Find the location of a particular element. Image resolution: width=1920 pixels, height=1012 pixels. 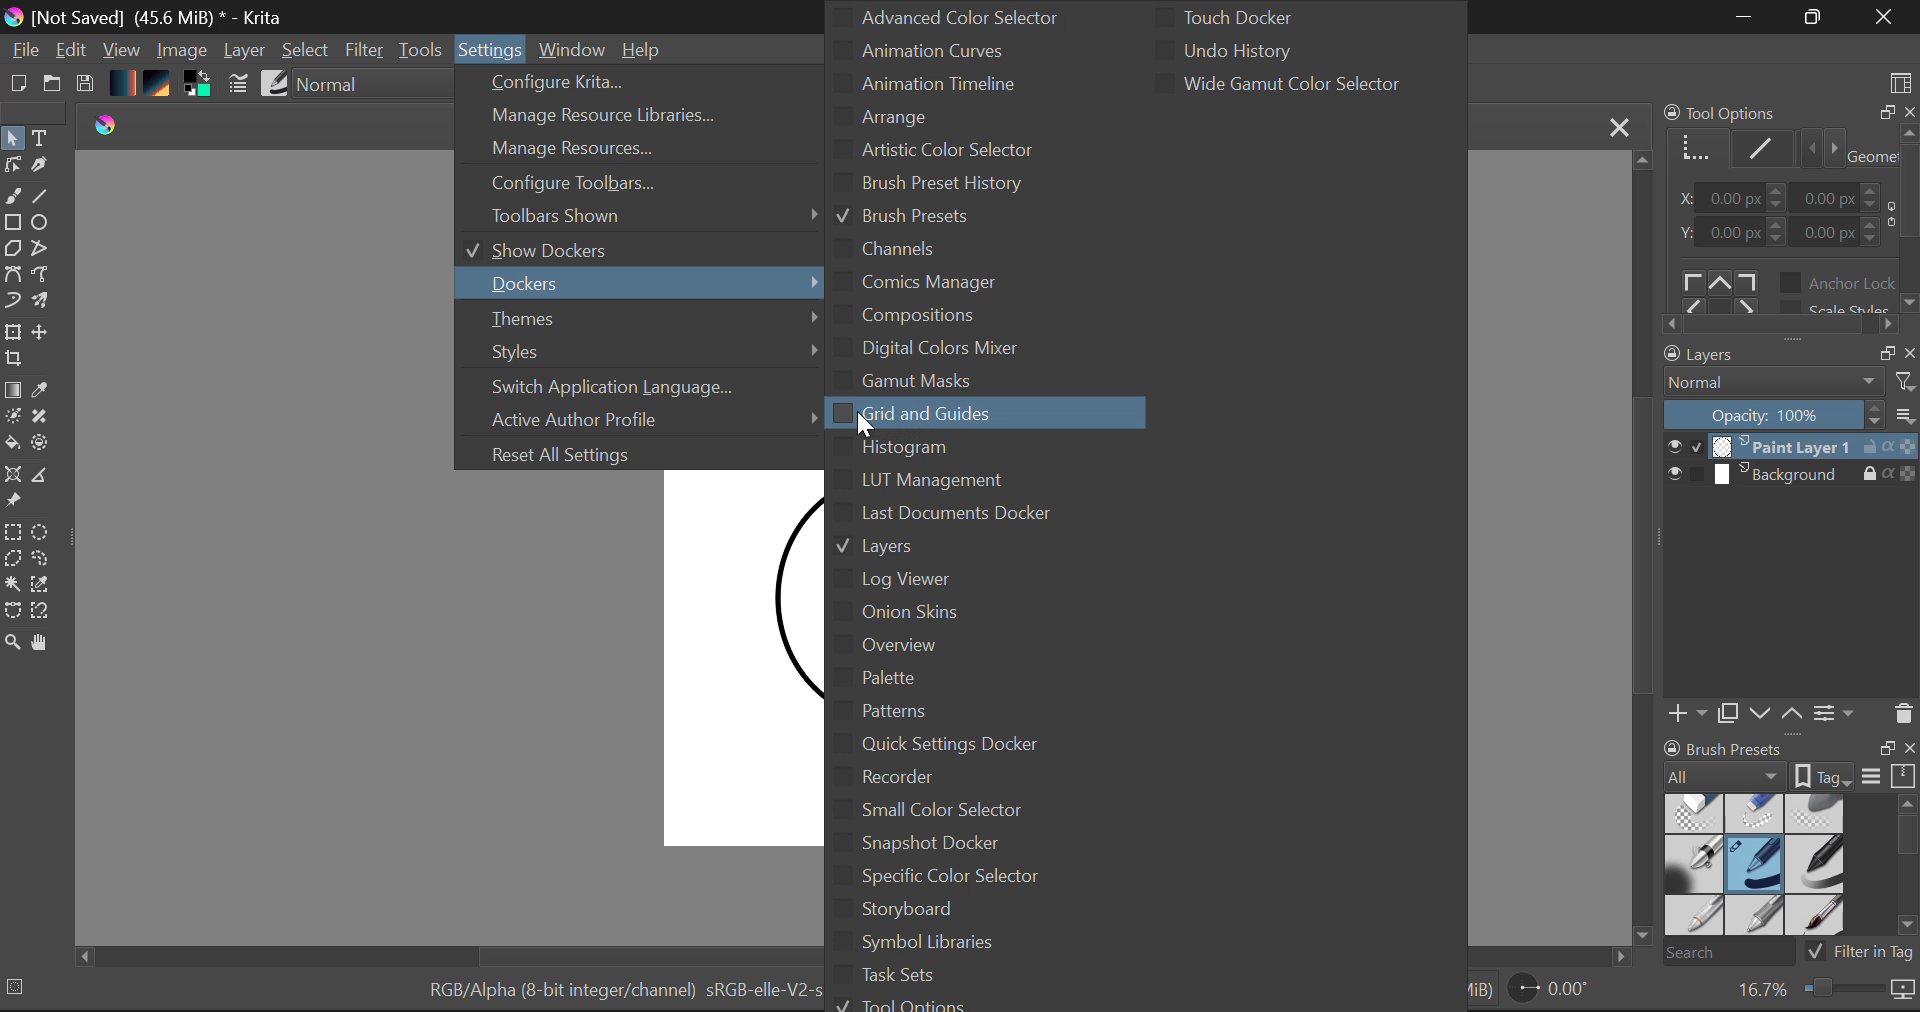

Brush Presets Search is located at coordinates (1787, 951).